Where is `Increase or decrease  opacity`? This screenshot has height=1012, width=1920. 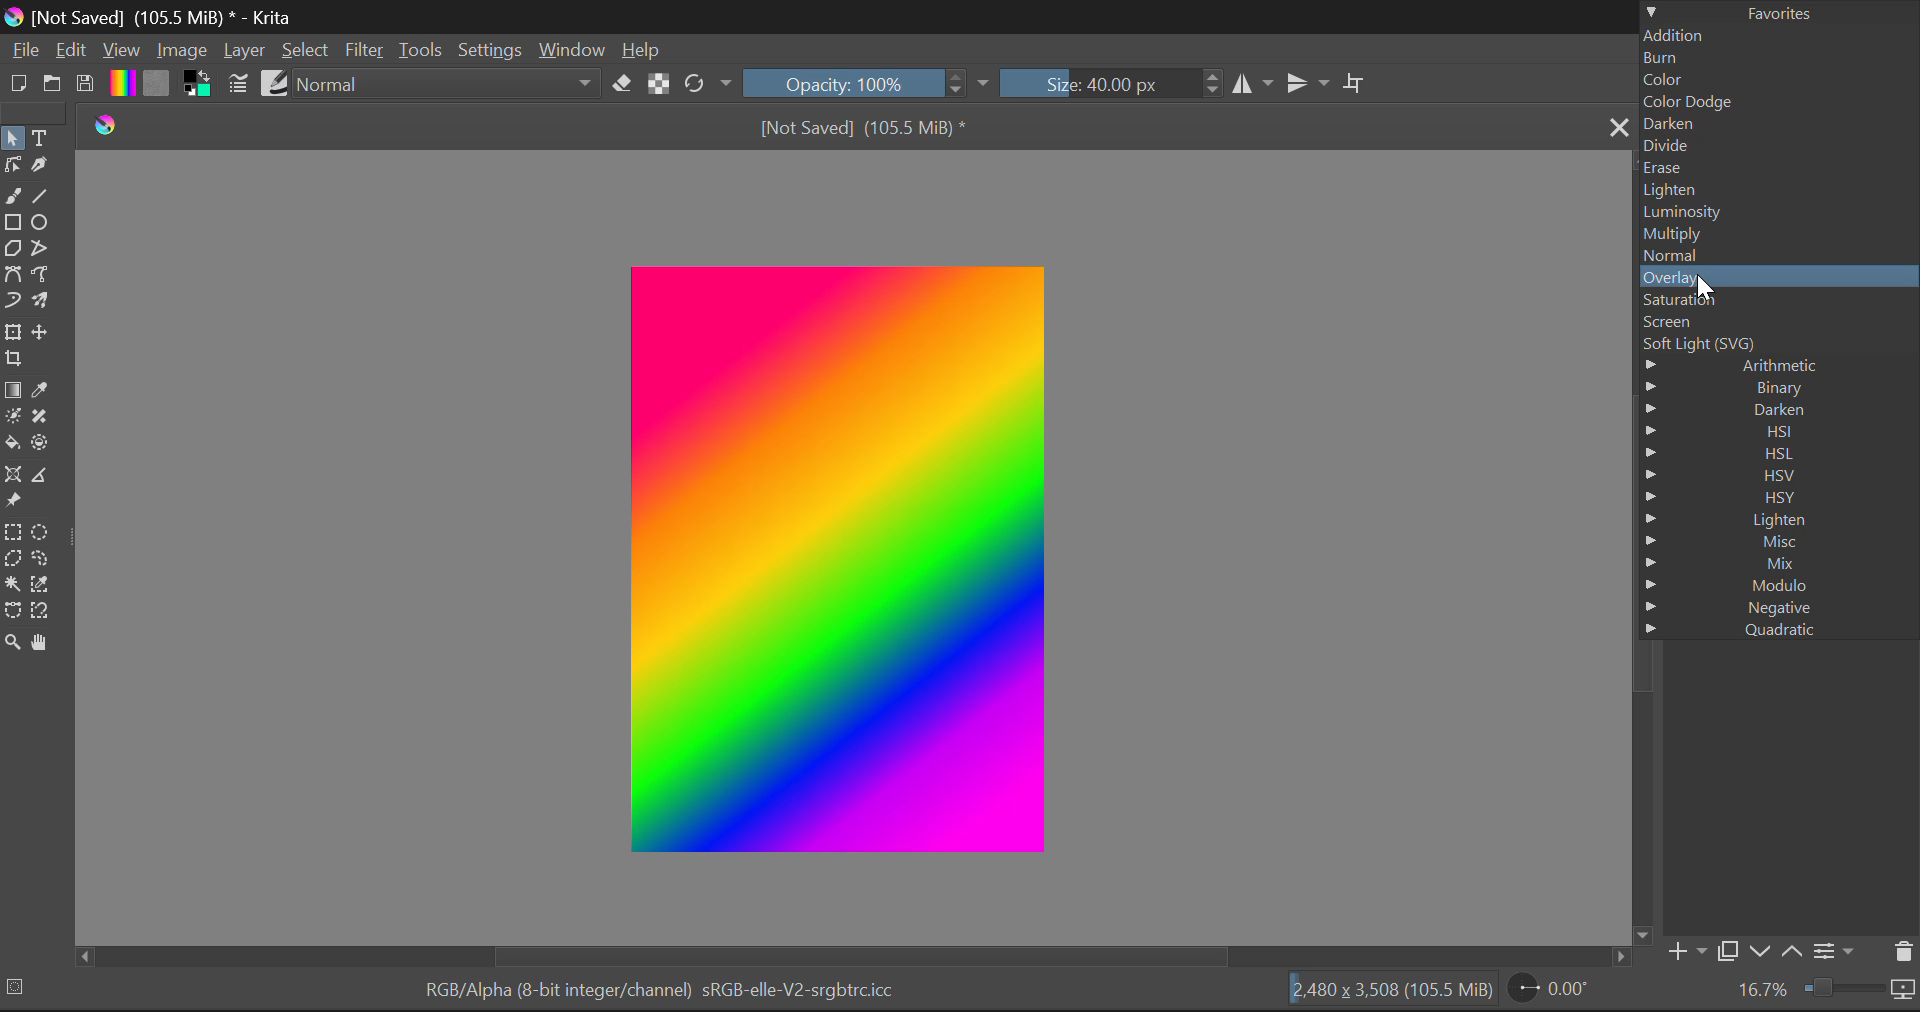 Increase or decrease  opacity is located at coordinates (957, 85).